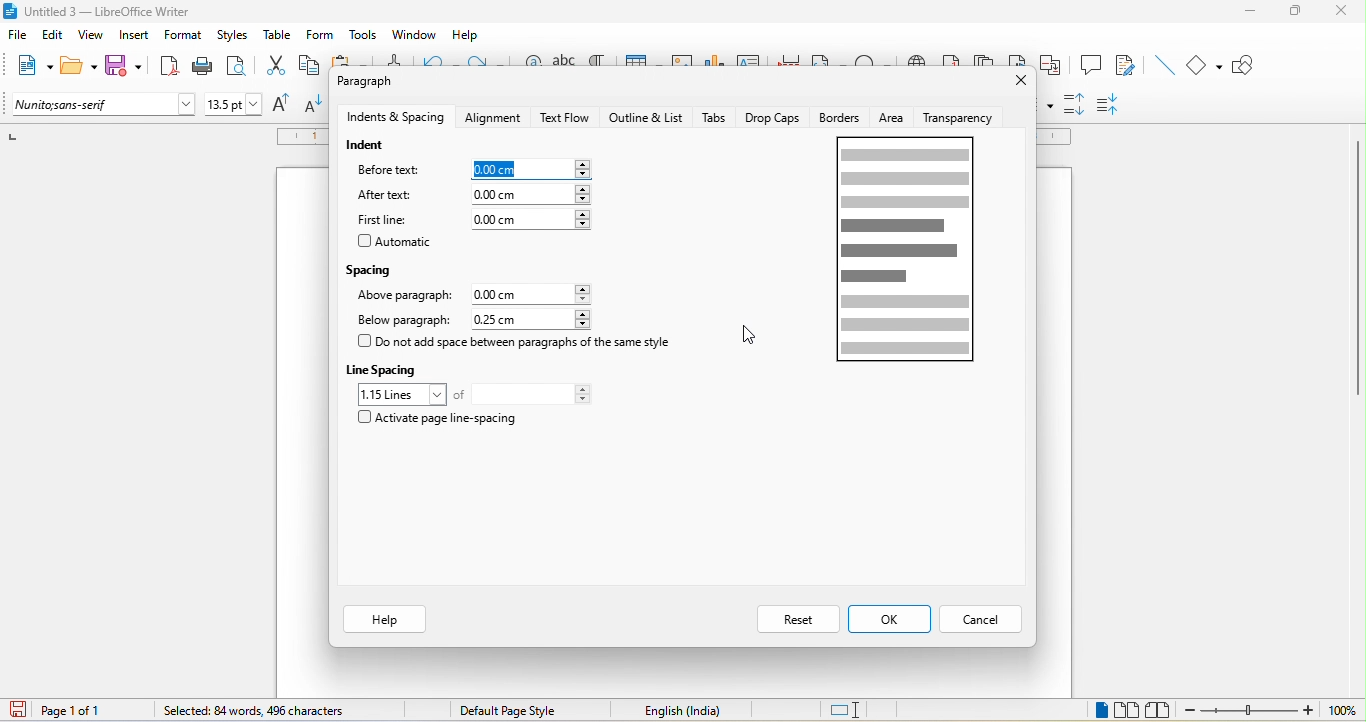 The width and height of the screenshot is (1366, 722). What do you see at coordinates (450, 420) in the screenshot?
I see `activate page line spacing` at bounding box center [450, 420].